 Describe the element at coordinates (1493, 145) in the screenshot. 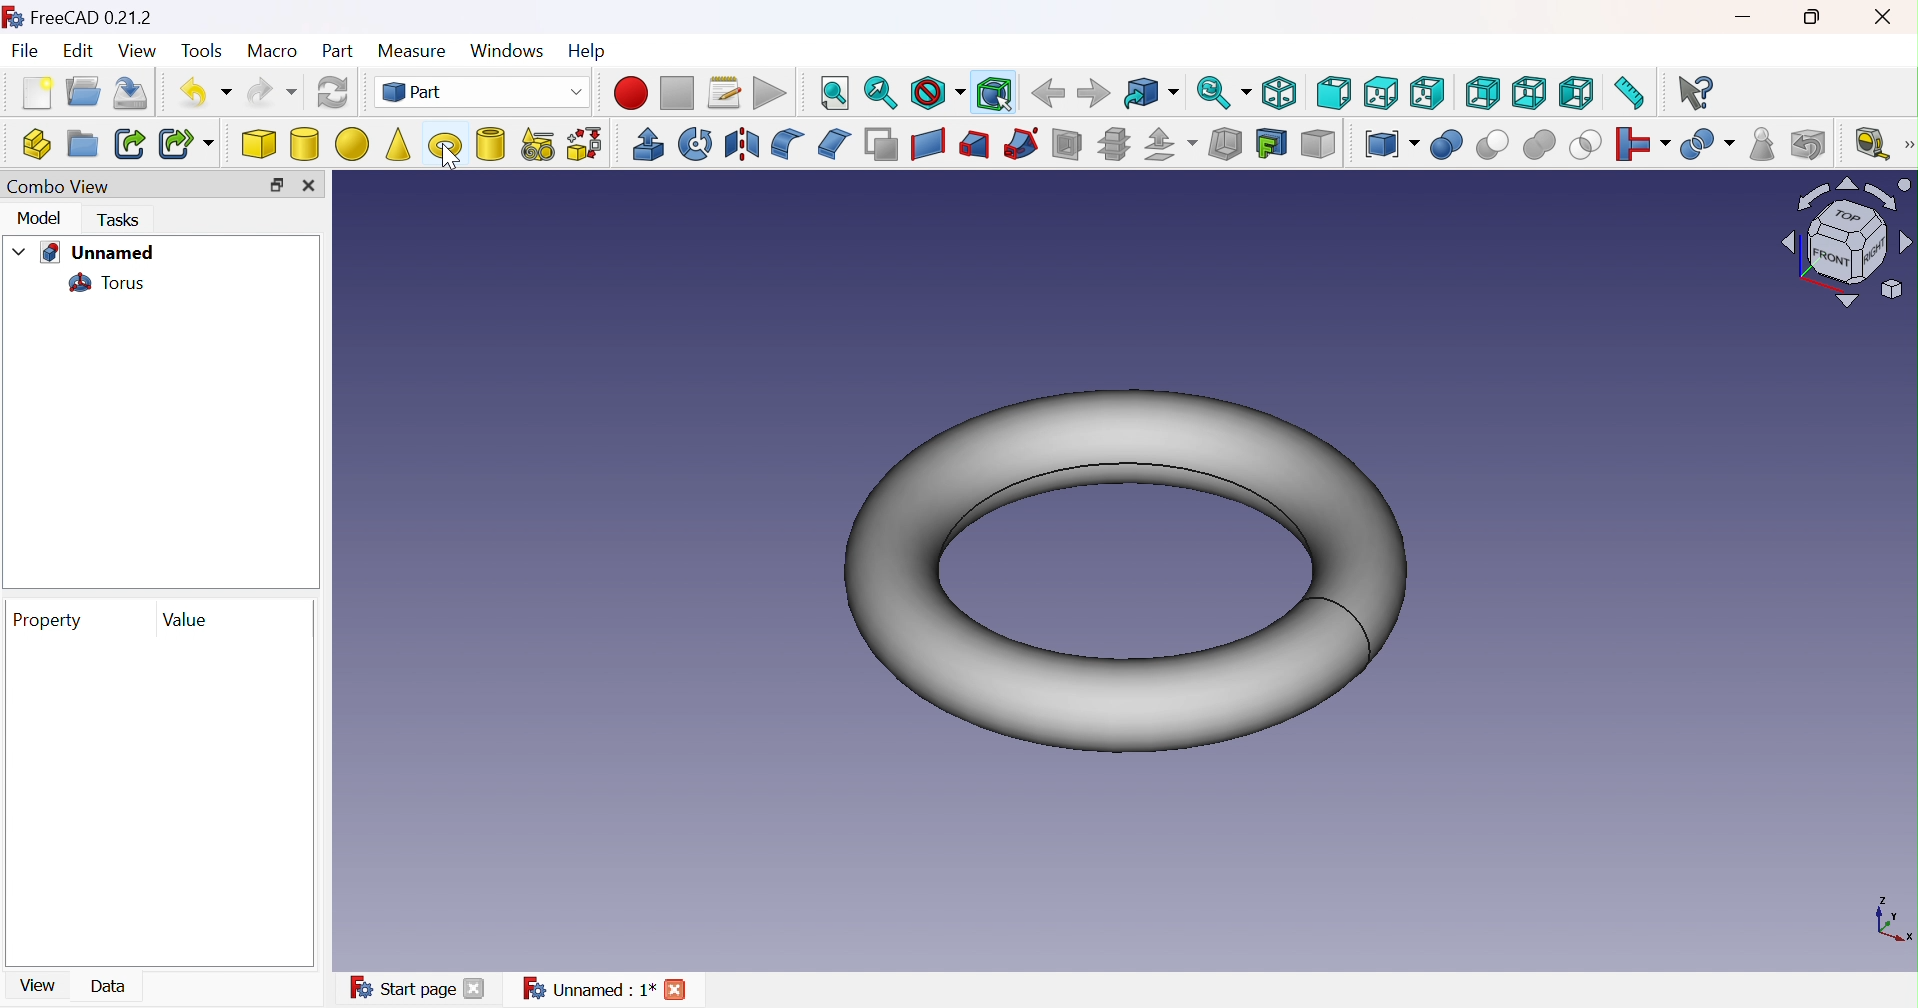

I see `Cut` at that location.